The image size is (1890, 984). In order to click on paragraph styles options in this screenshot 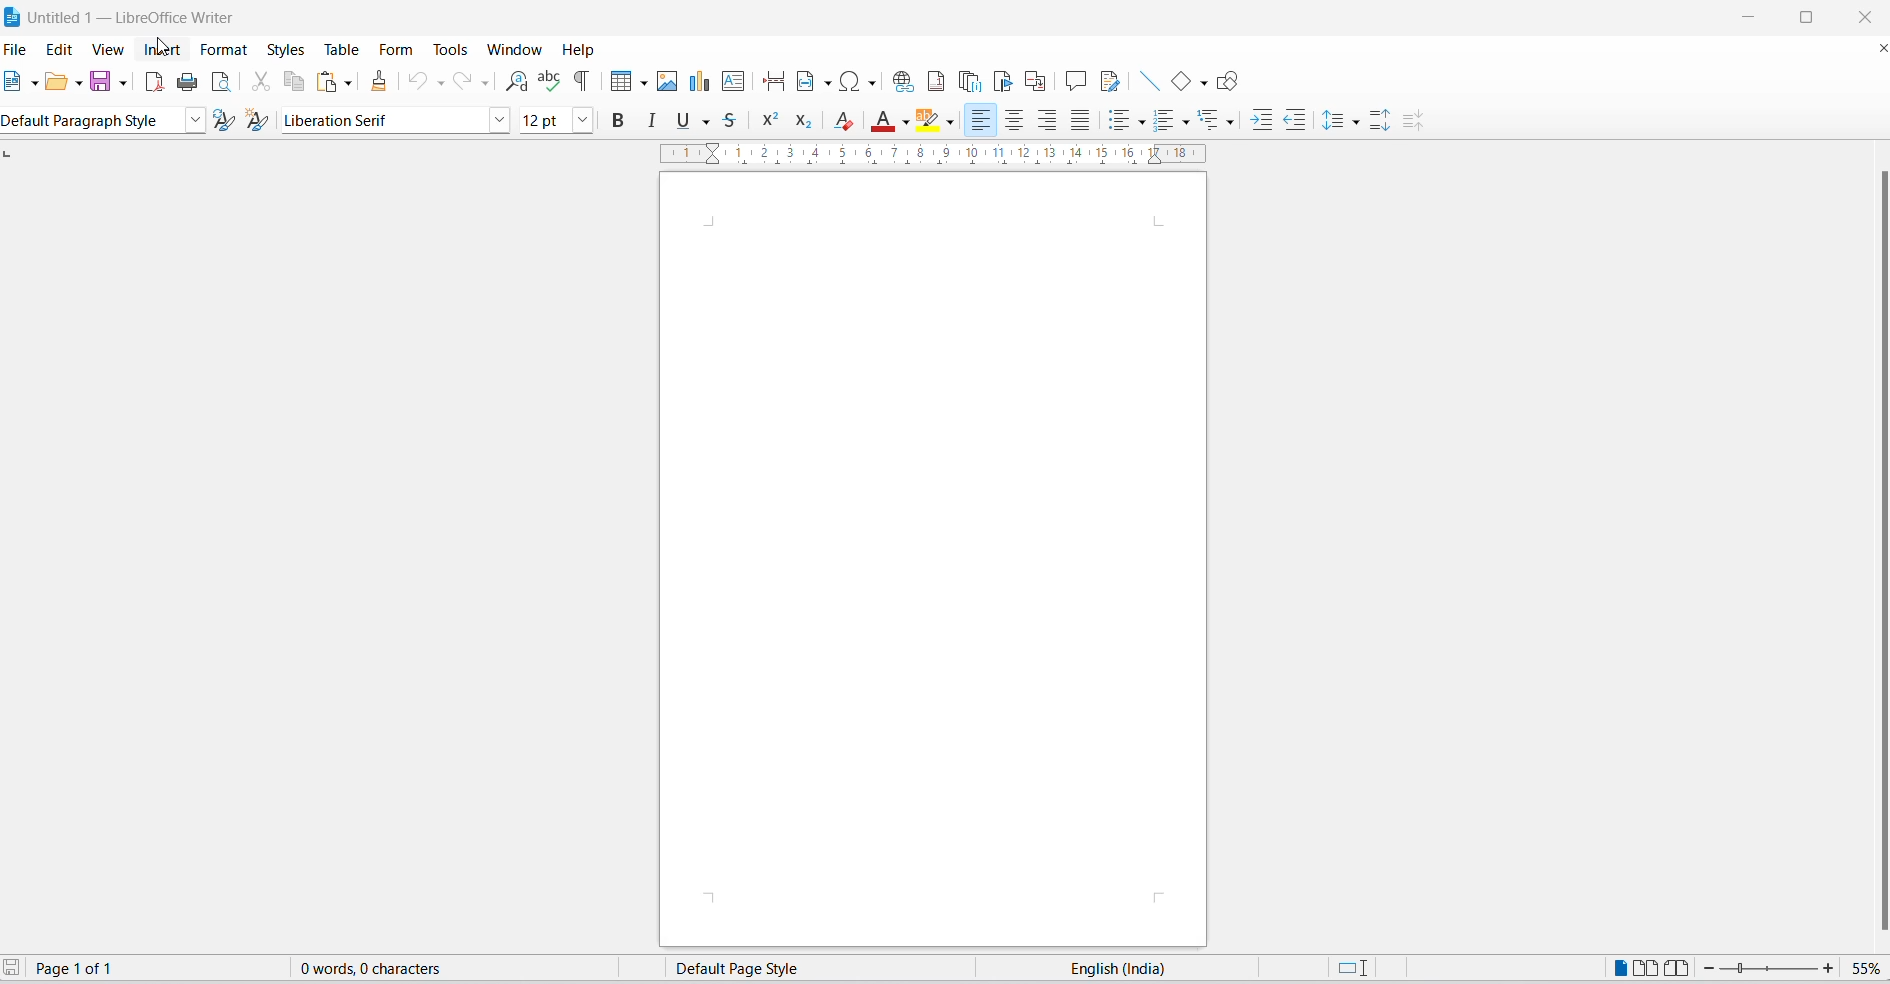, I will do `click(196, 121)`.